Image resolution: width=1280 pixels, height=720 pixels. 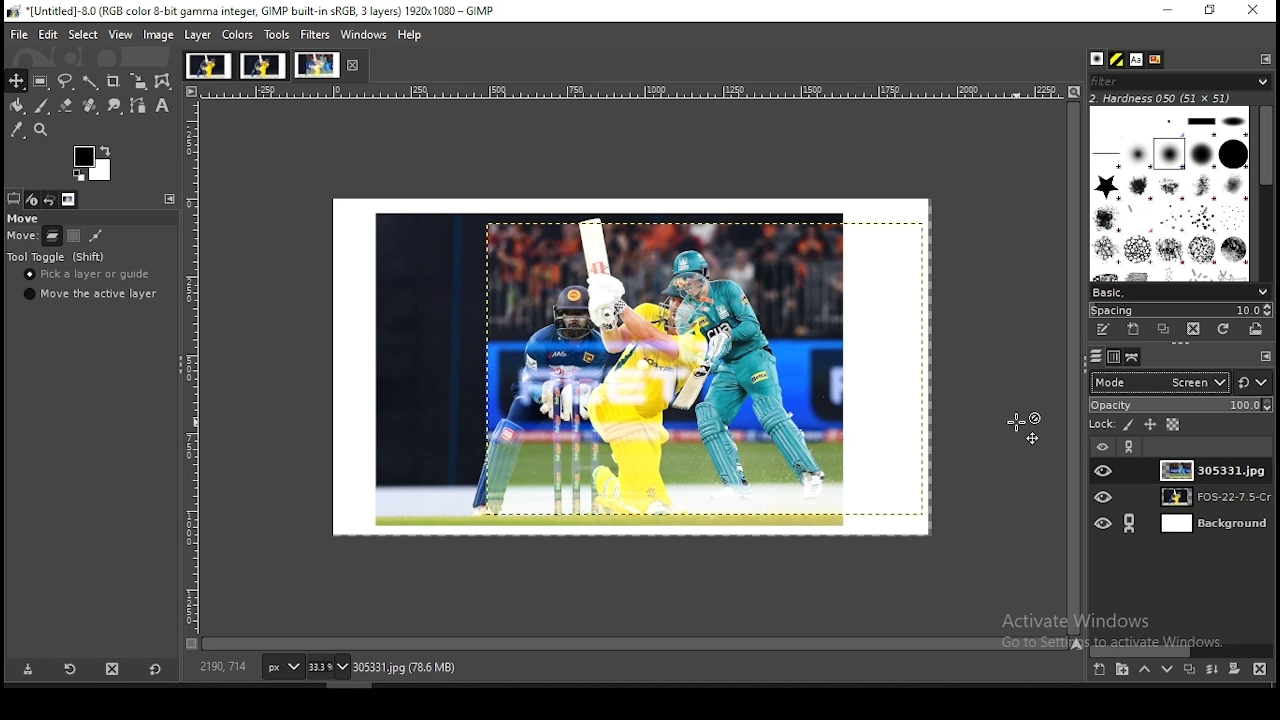 What do you see at coordinates (1214, 469) in the screenshot?
I see `layer` at bounding box center [1214, 469].